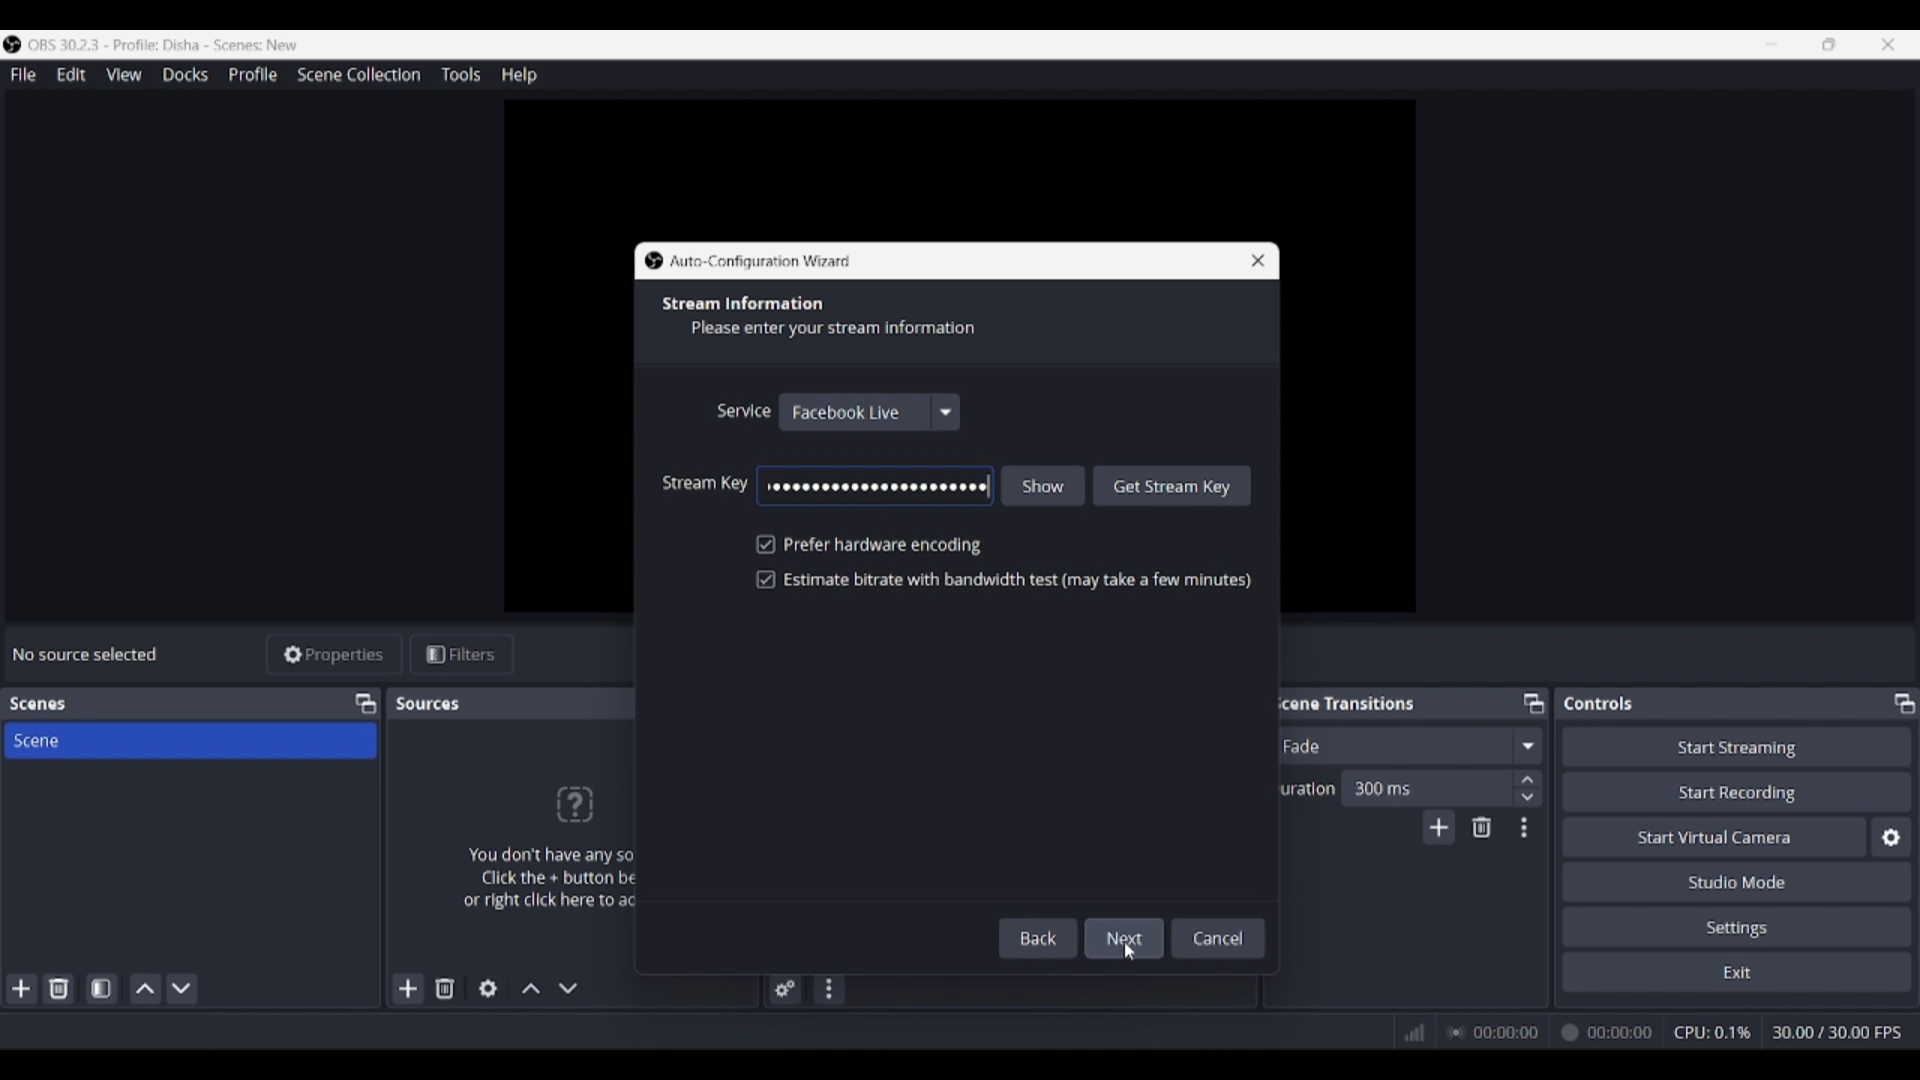  Describe the element at coordinates (706, 482) in the screenshot. I see `Indicates stream key text box` at that location.